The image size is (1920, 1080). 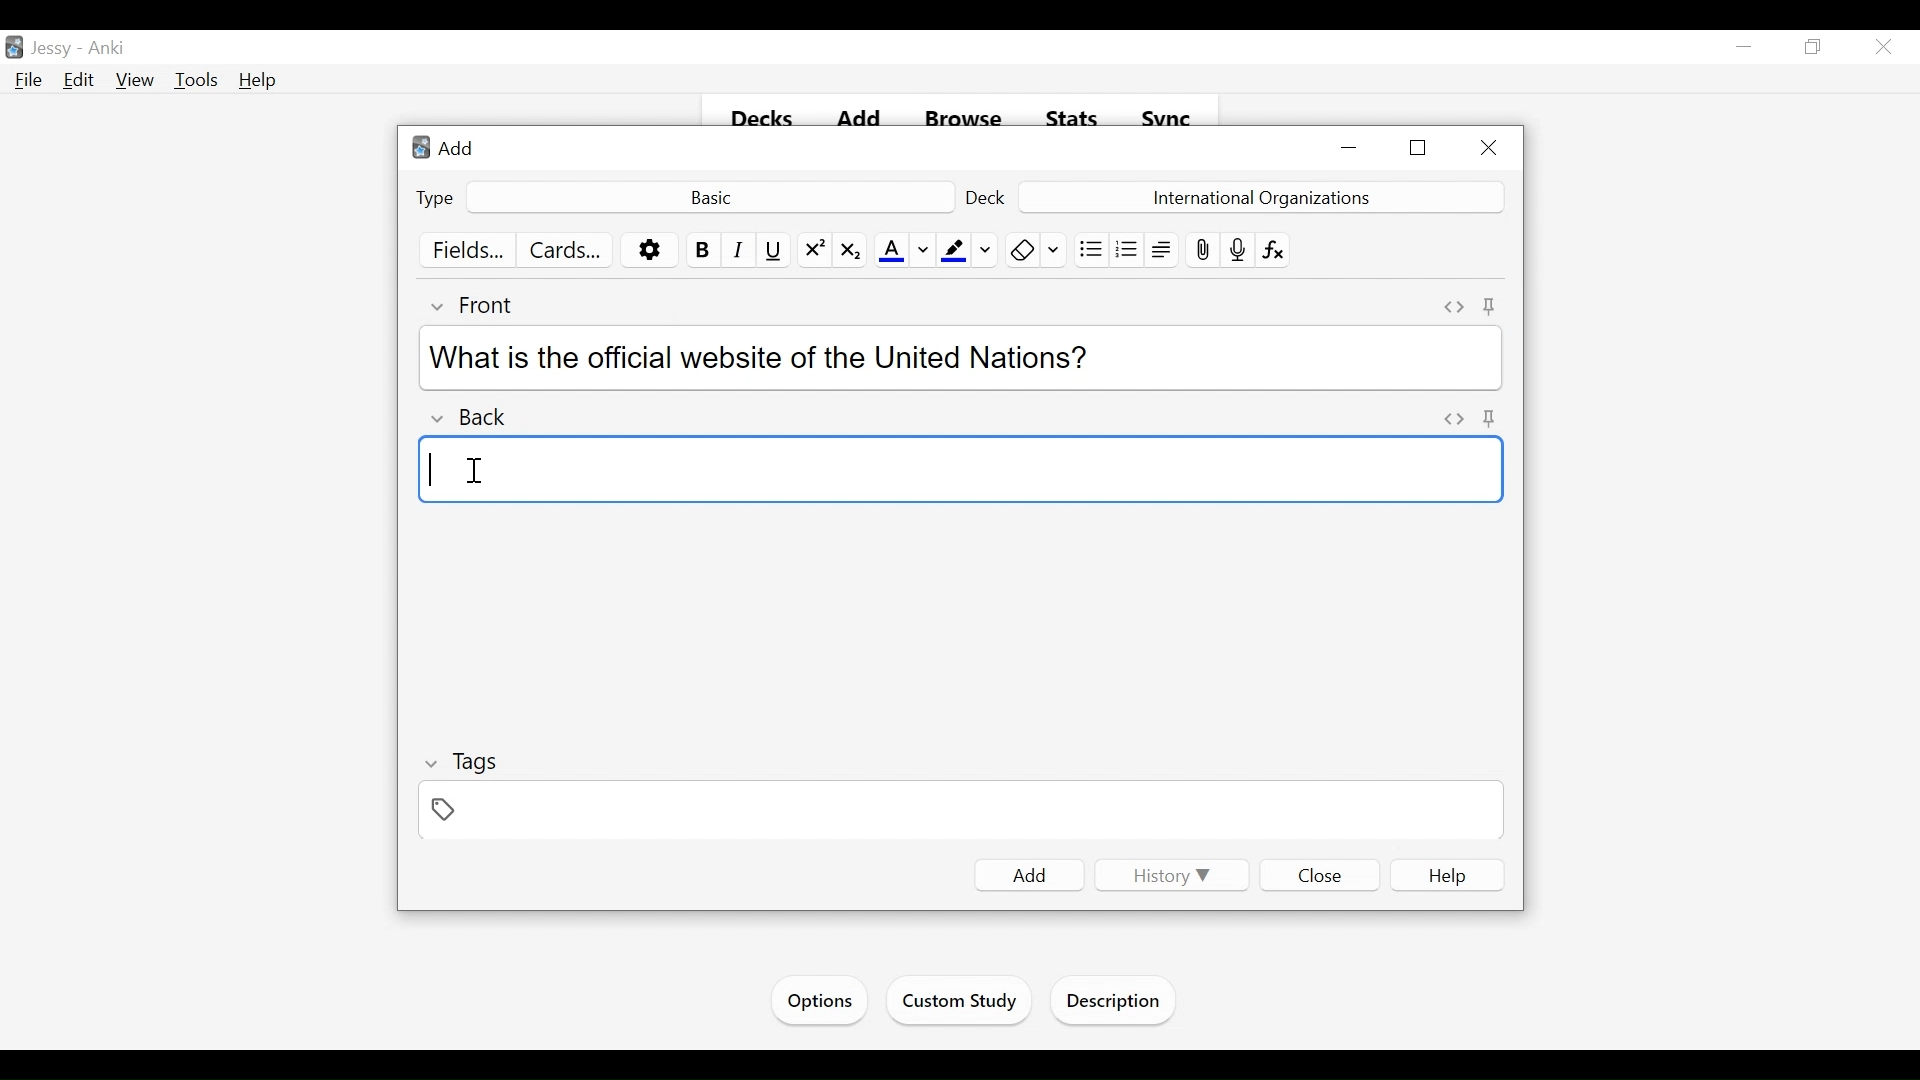 I want to click on File, so click(x=29, y=81).